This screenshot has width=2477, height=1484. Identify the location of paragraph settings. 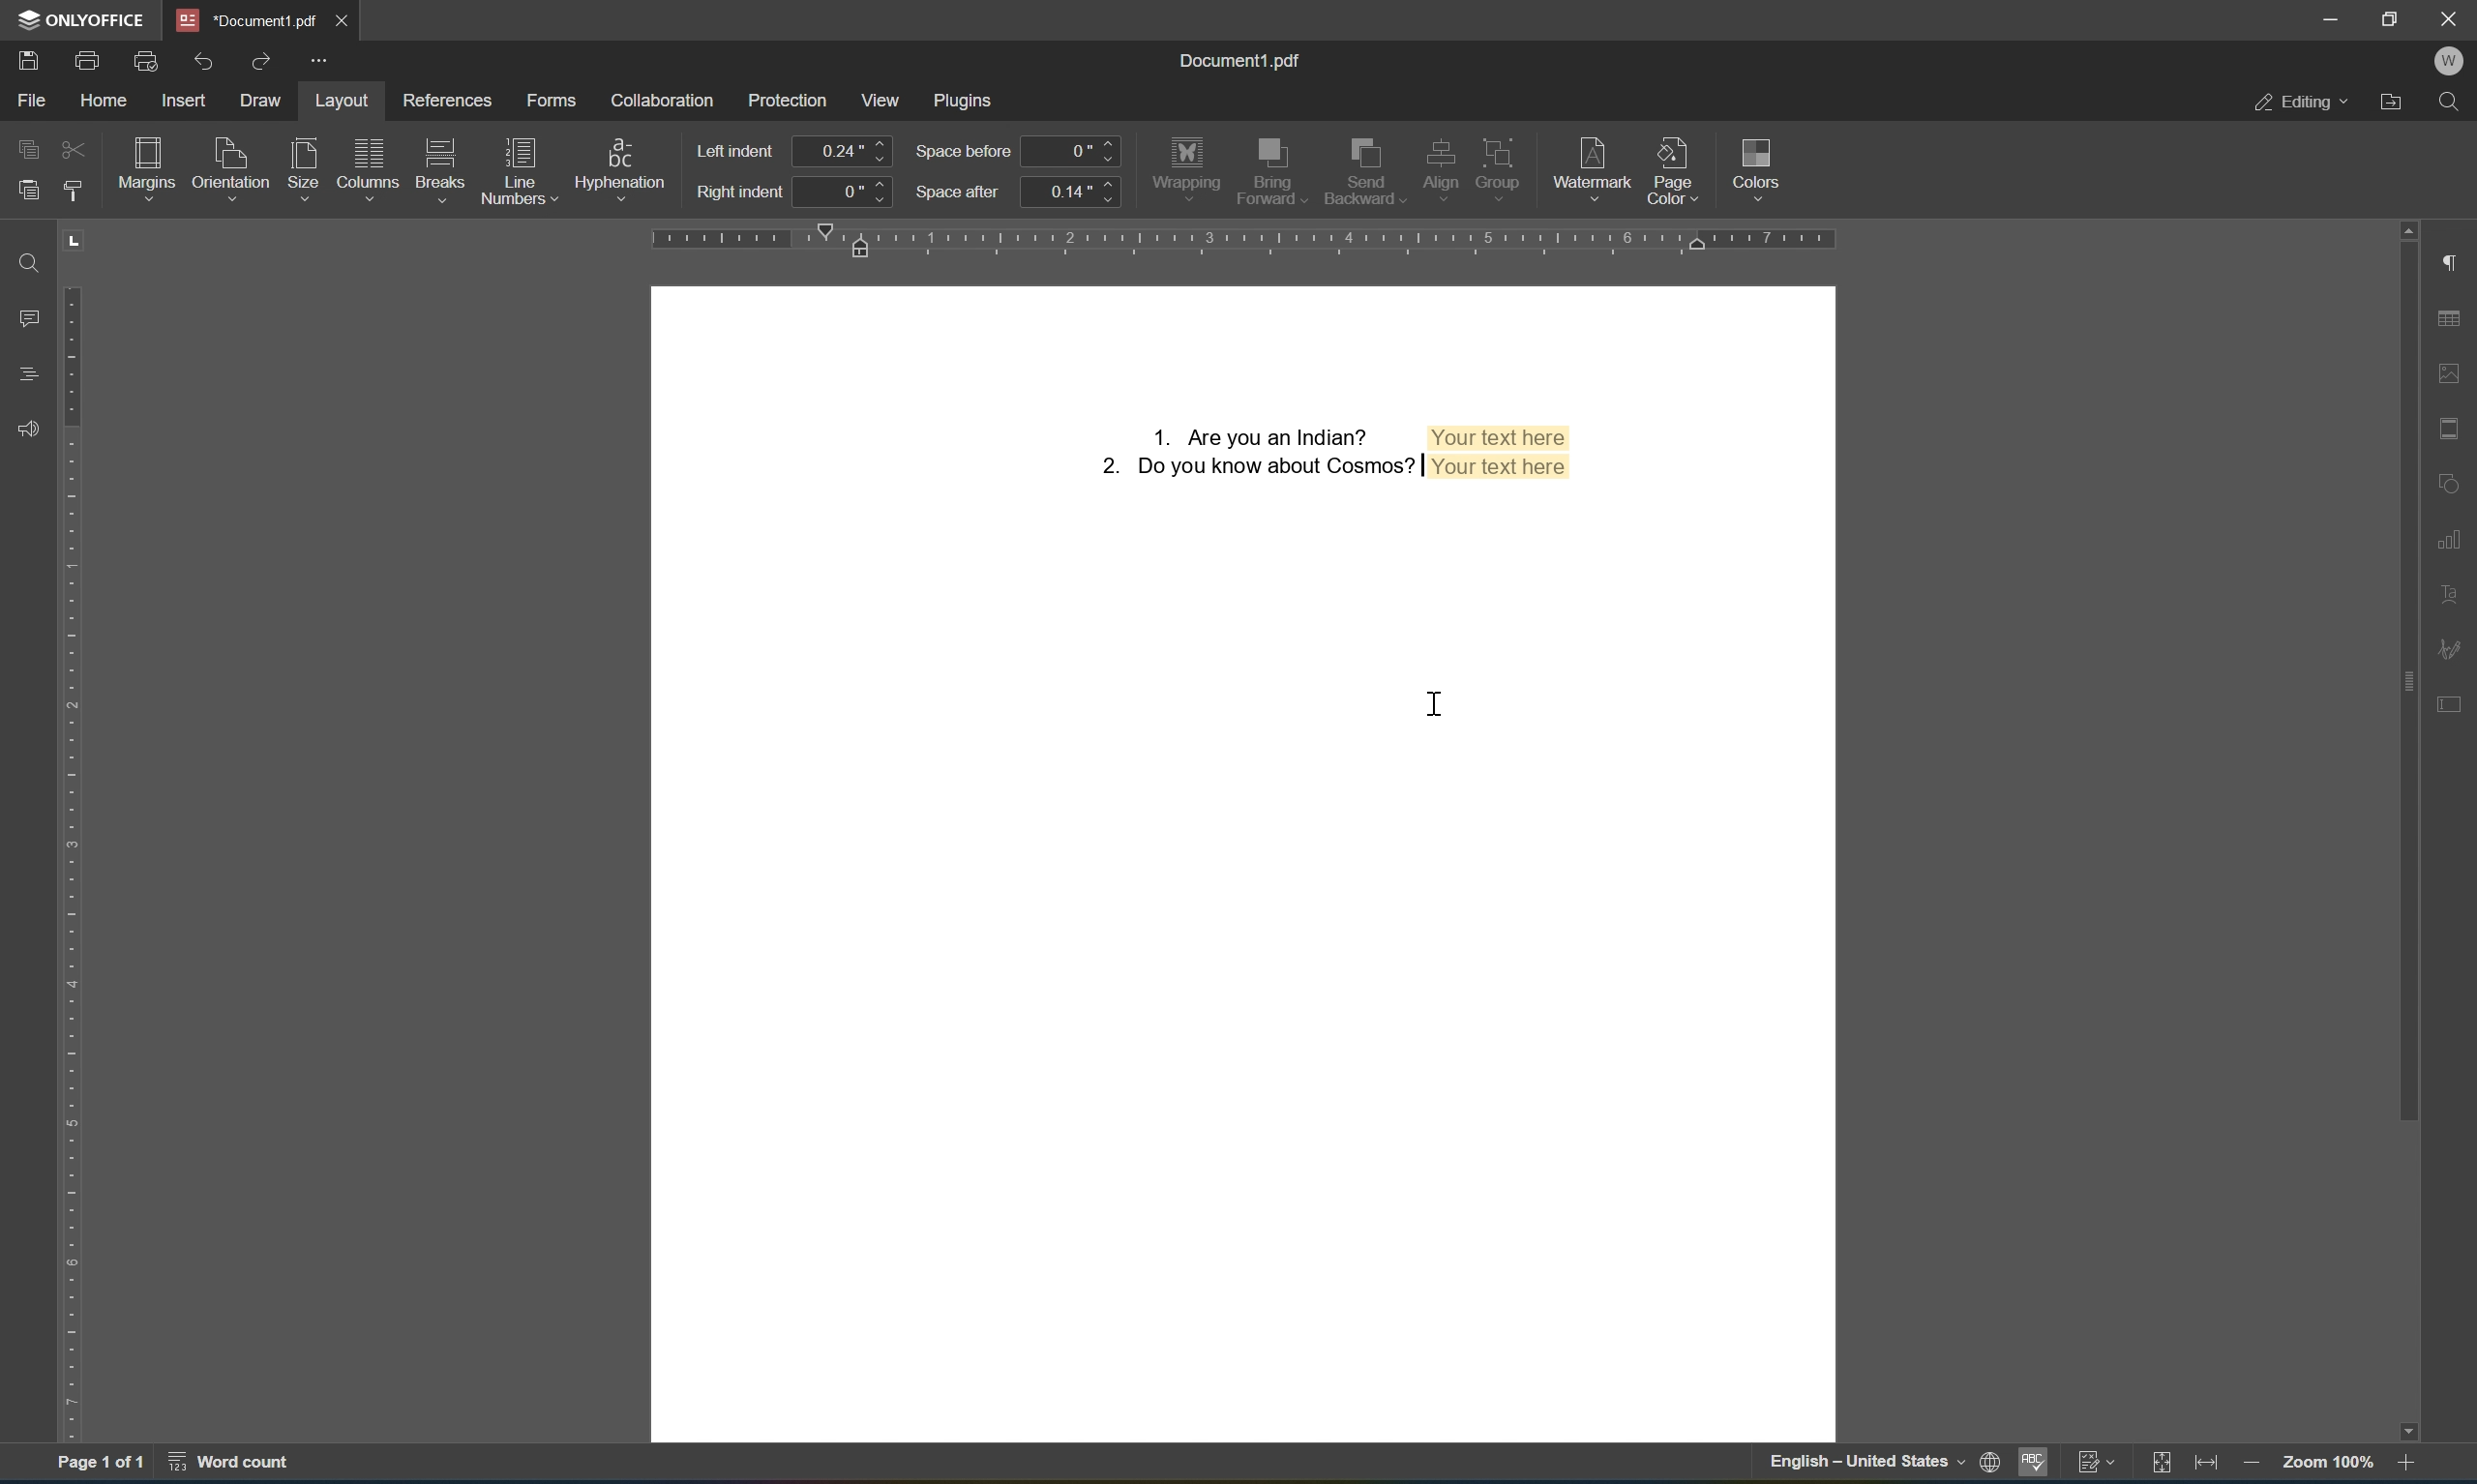
(2455, 260).